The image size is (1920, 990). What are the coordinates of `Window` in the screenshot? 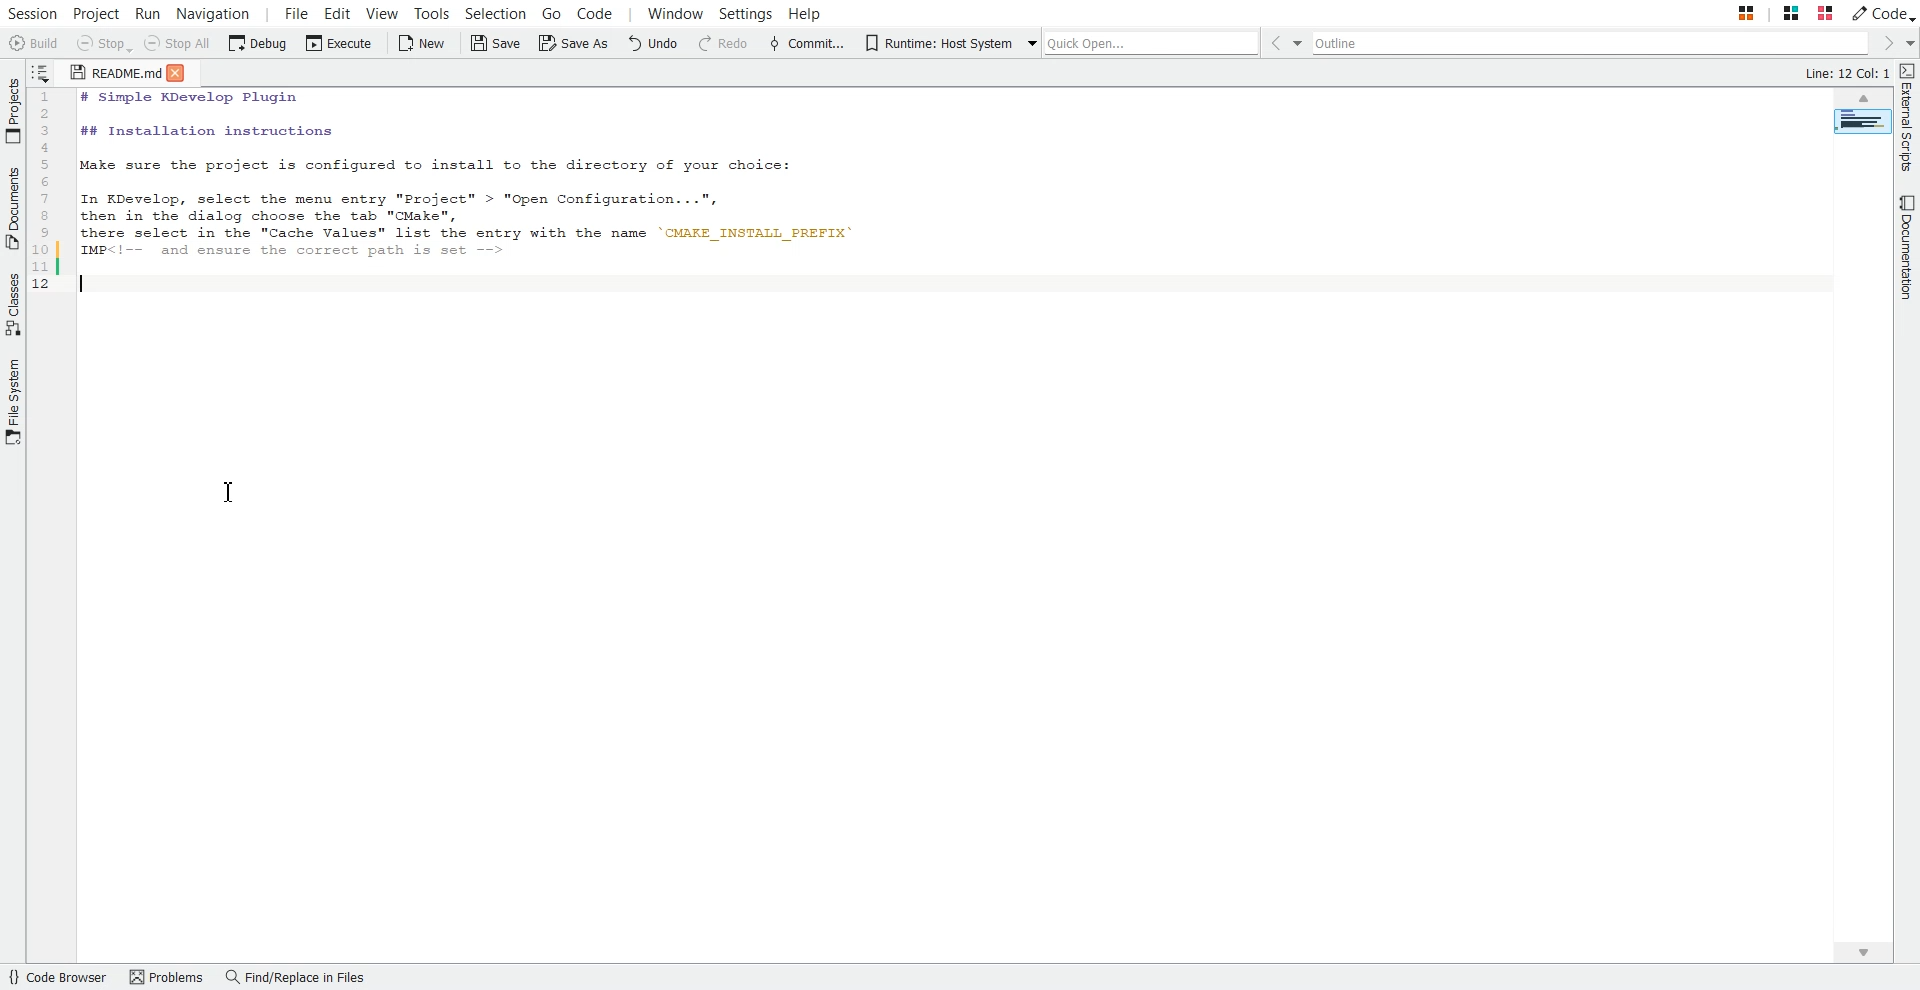 It's located at (675, 12).